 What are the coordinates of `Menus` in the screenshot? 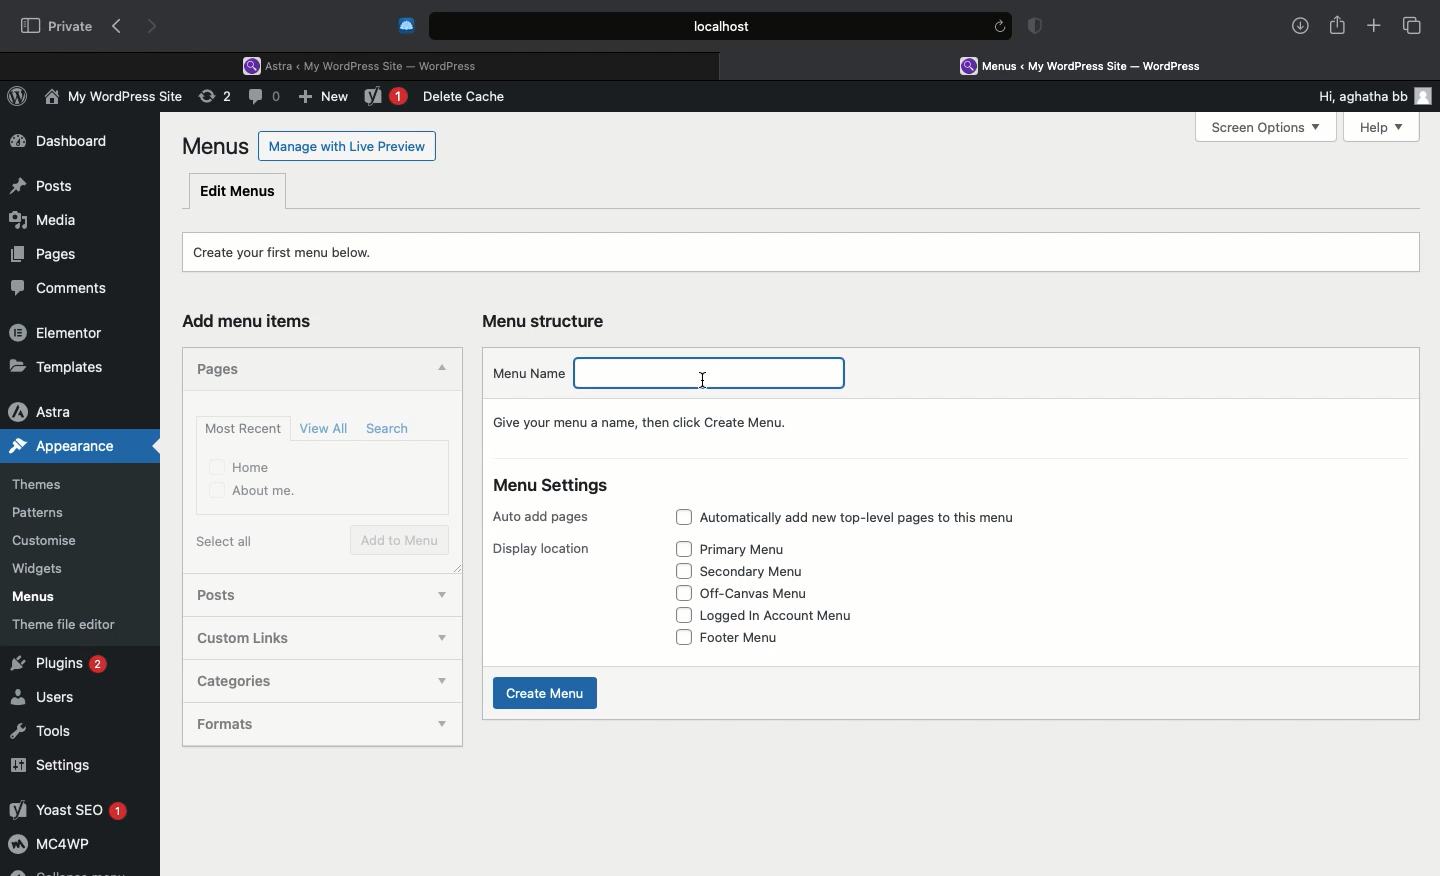 It's located at (217, 146).